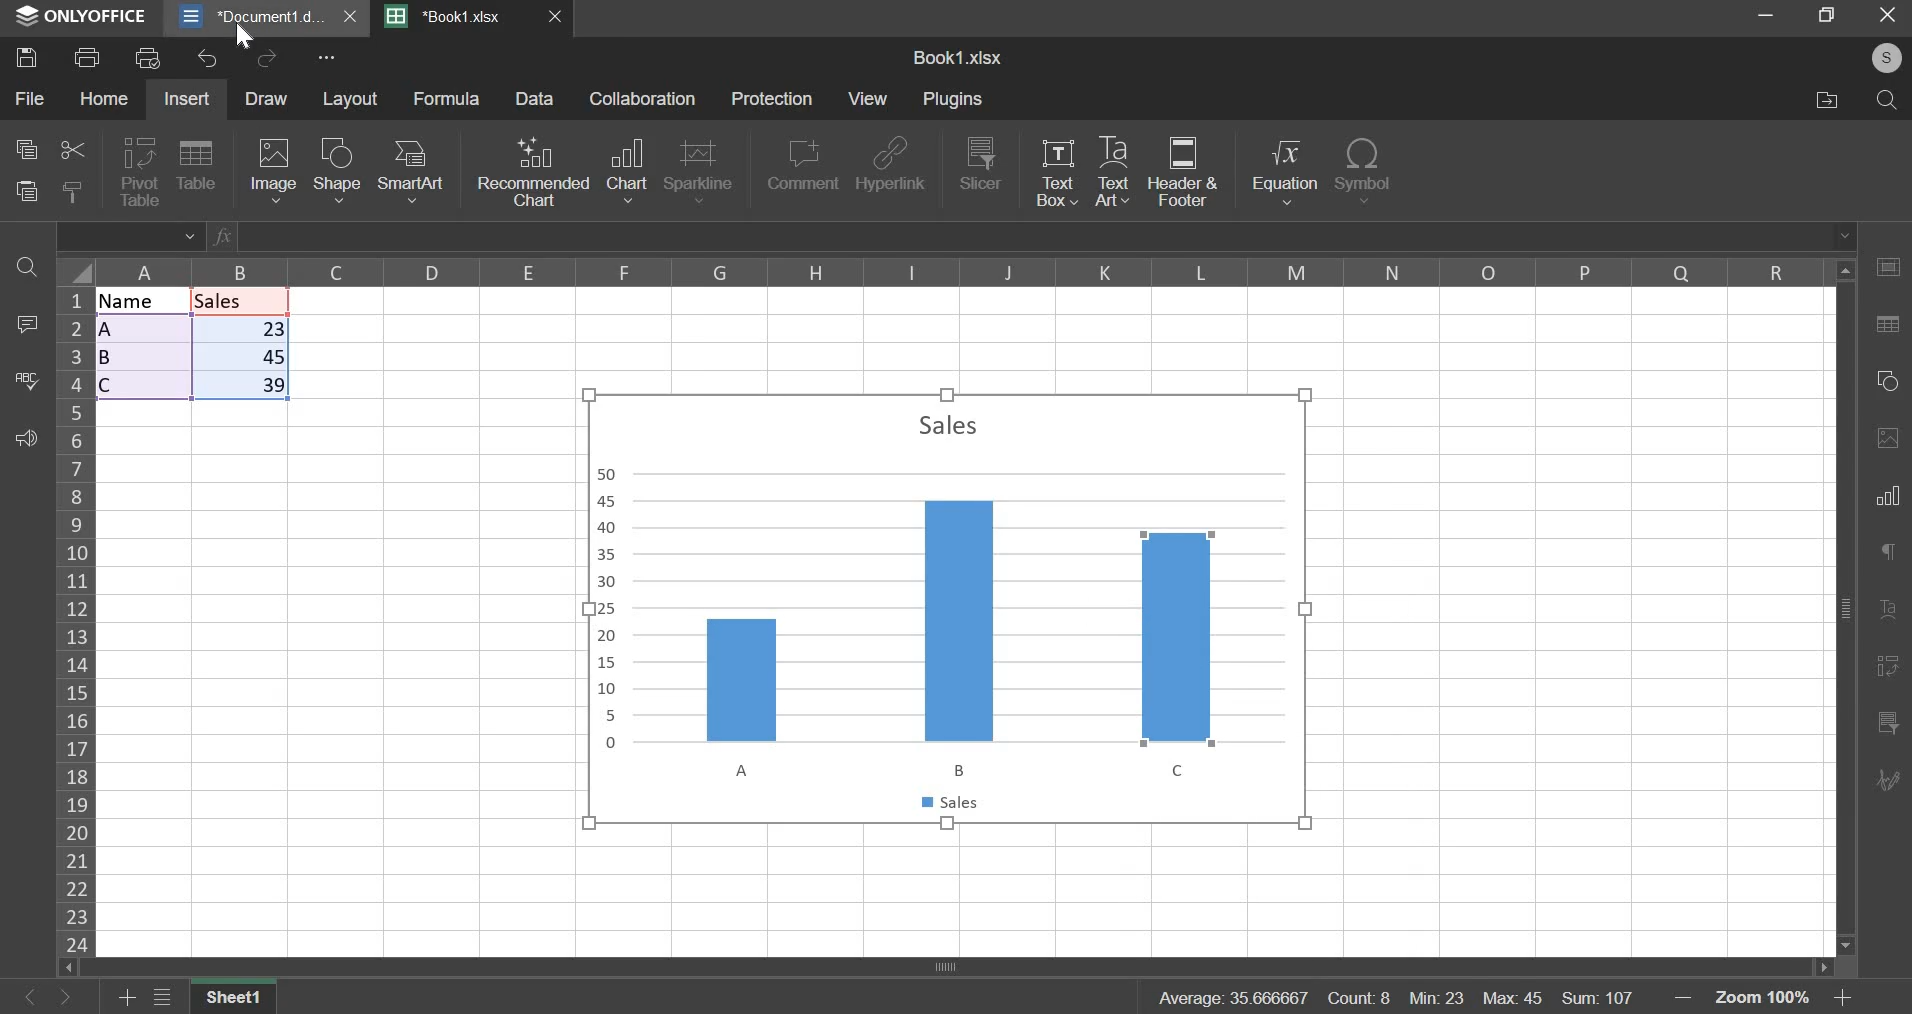 This screenshot has height=1014, width=1912. I want to click on sheet name, so click(956, 58).